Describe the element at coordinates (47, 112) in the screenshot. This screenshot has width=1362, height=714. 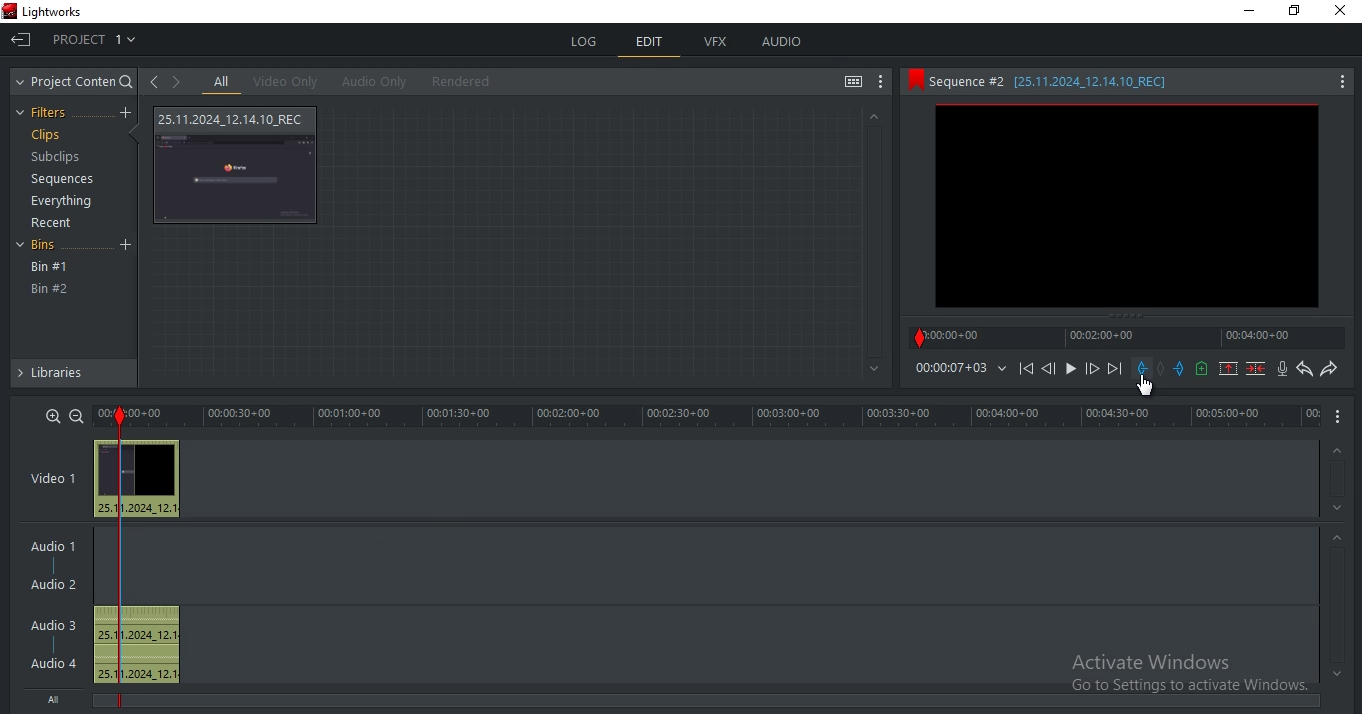
I see `filters` at that location.